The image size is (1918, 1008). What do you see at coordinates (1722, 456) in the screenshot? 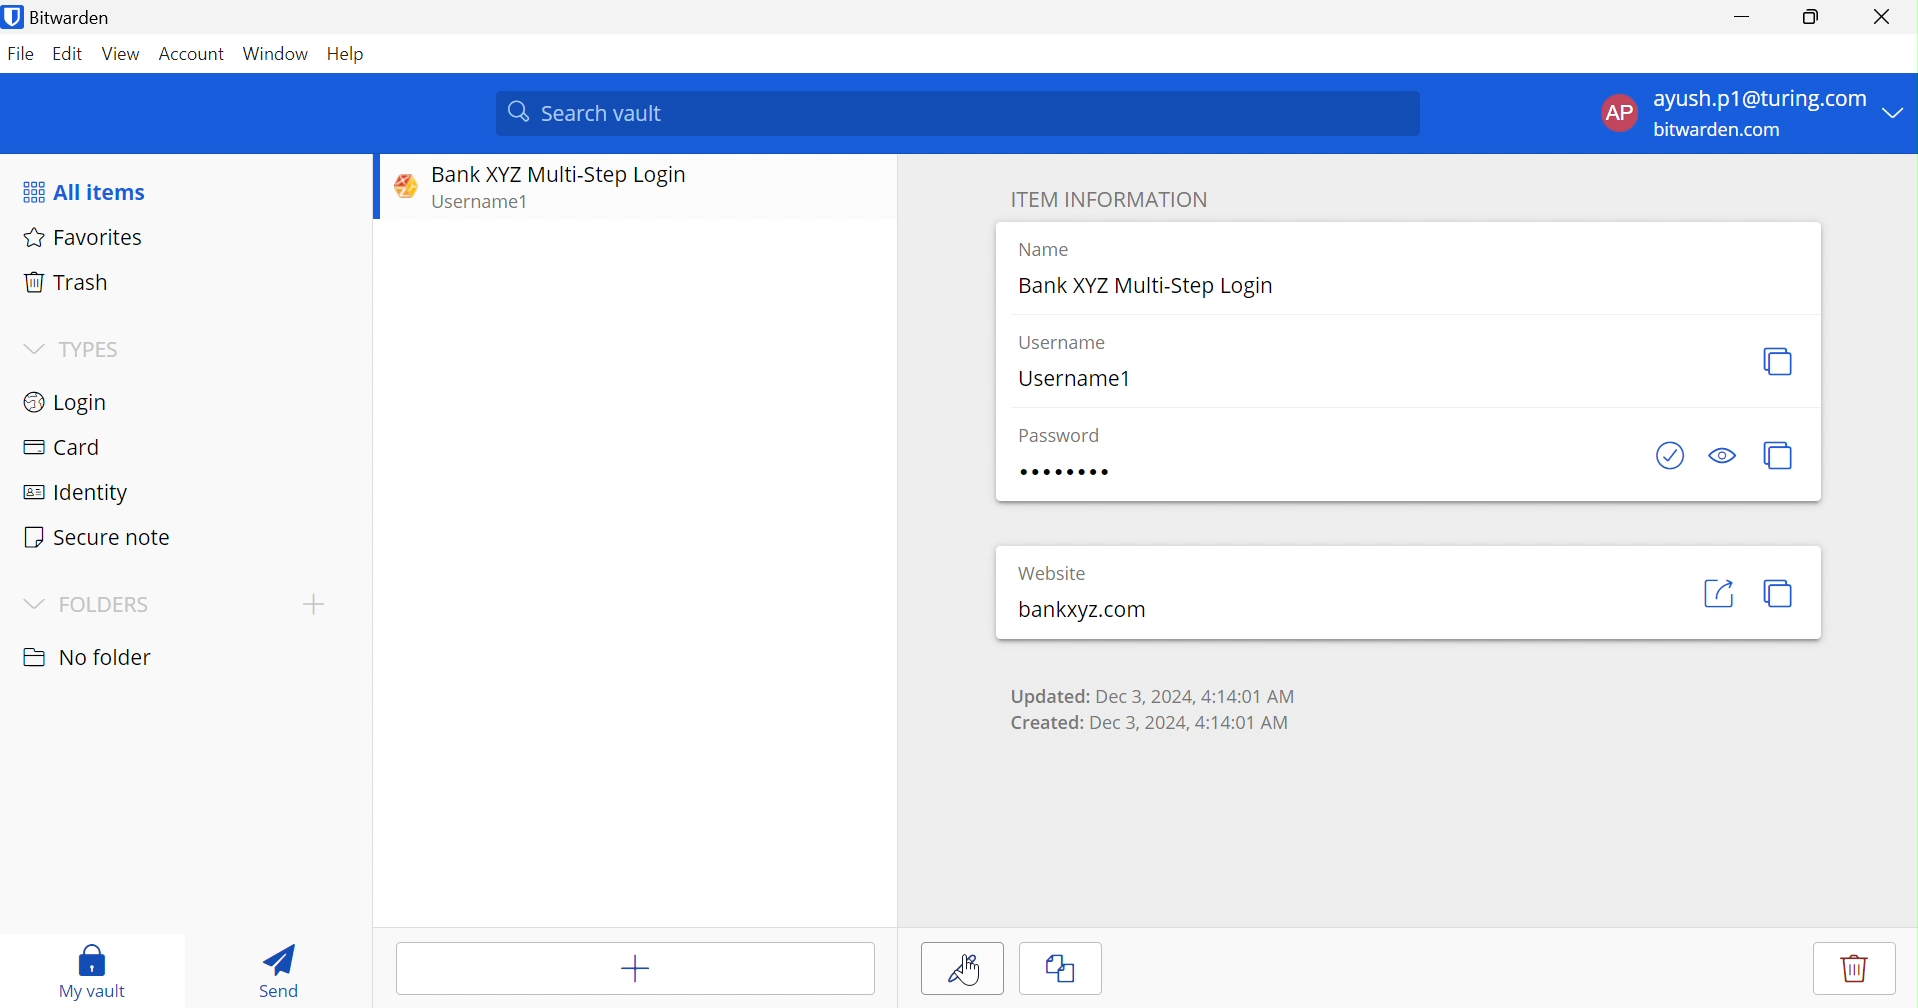
I see `Toggle visibility` at bounding box center [1722, 456].